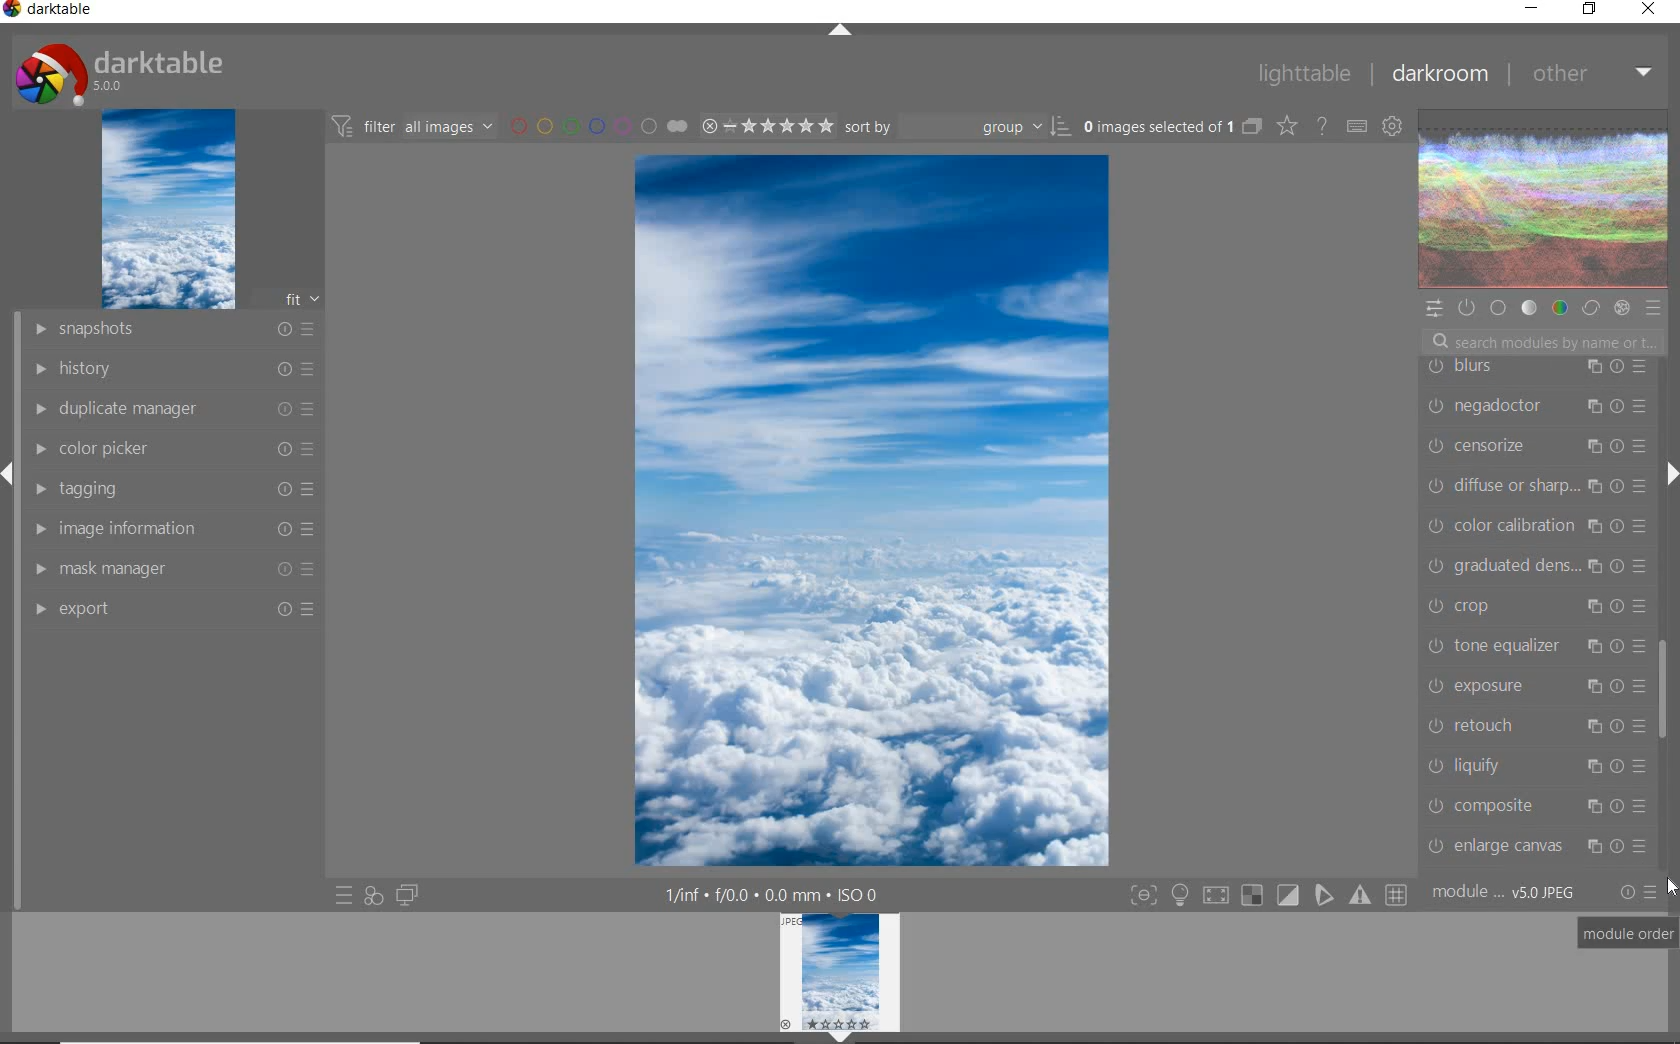 This screenshot has height=1044, width=1680. What do you see at coordinates (1286, 128) in the screenshot?
I see `CHANGE TYPE OF OVERLAY` at bounding box center [1286, 128].